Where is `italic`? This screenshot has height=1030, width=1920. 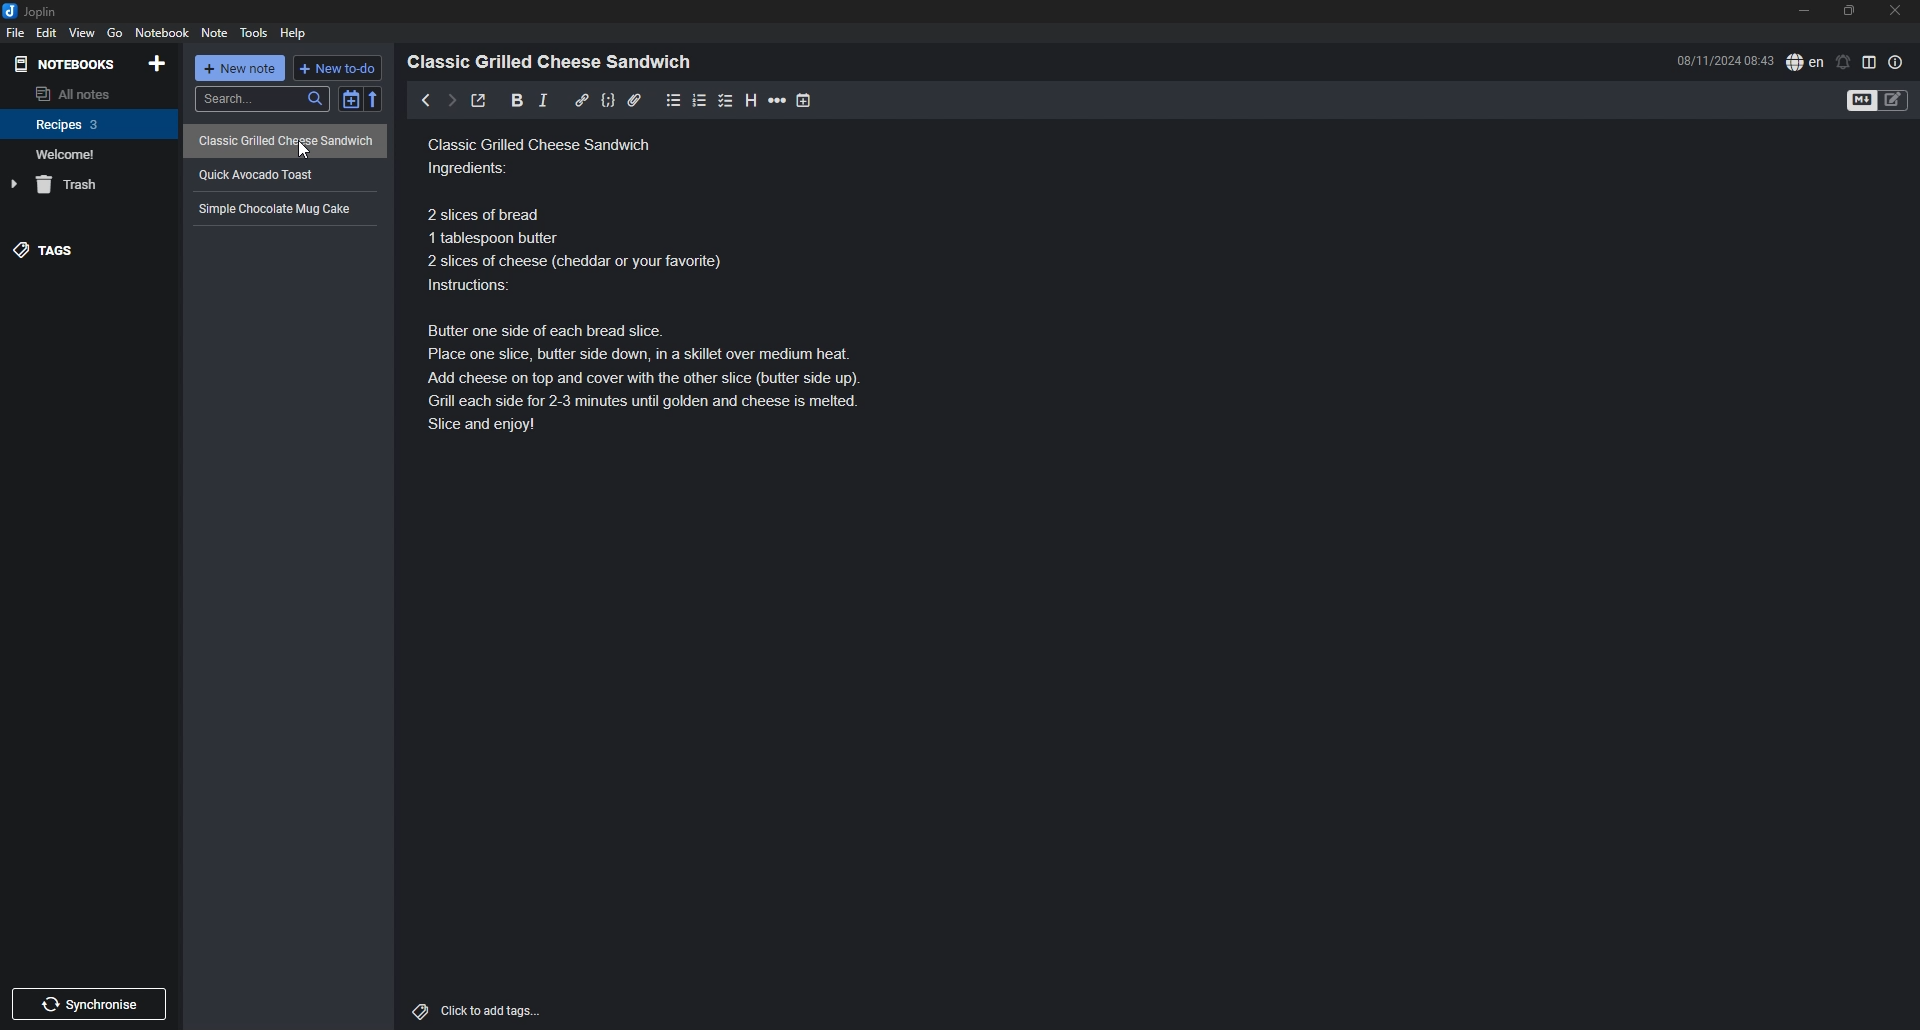 italic is located at coordinates (543, 100).